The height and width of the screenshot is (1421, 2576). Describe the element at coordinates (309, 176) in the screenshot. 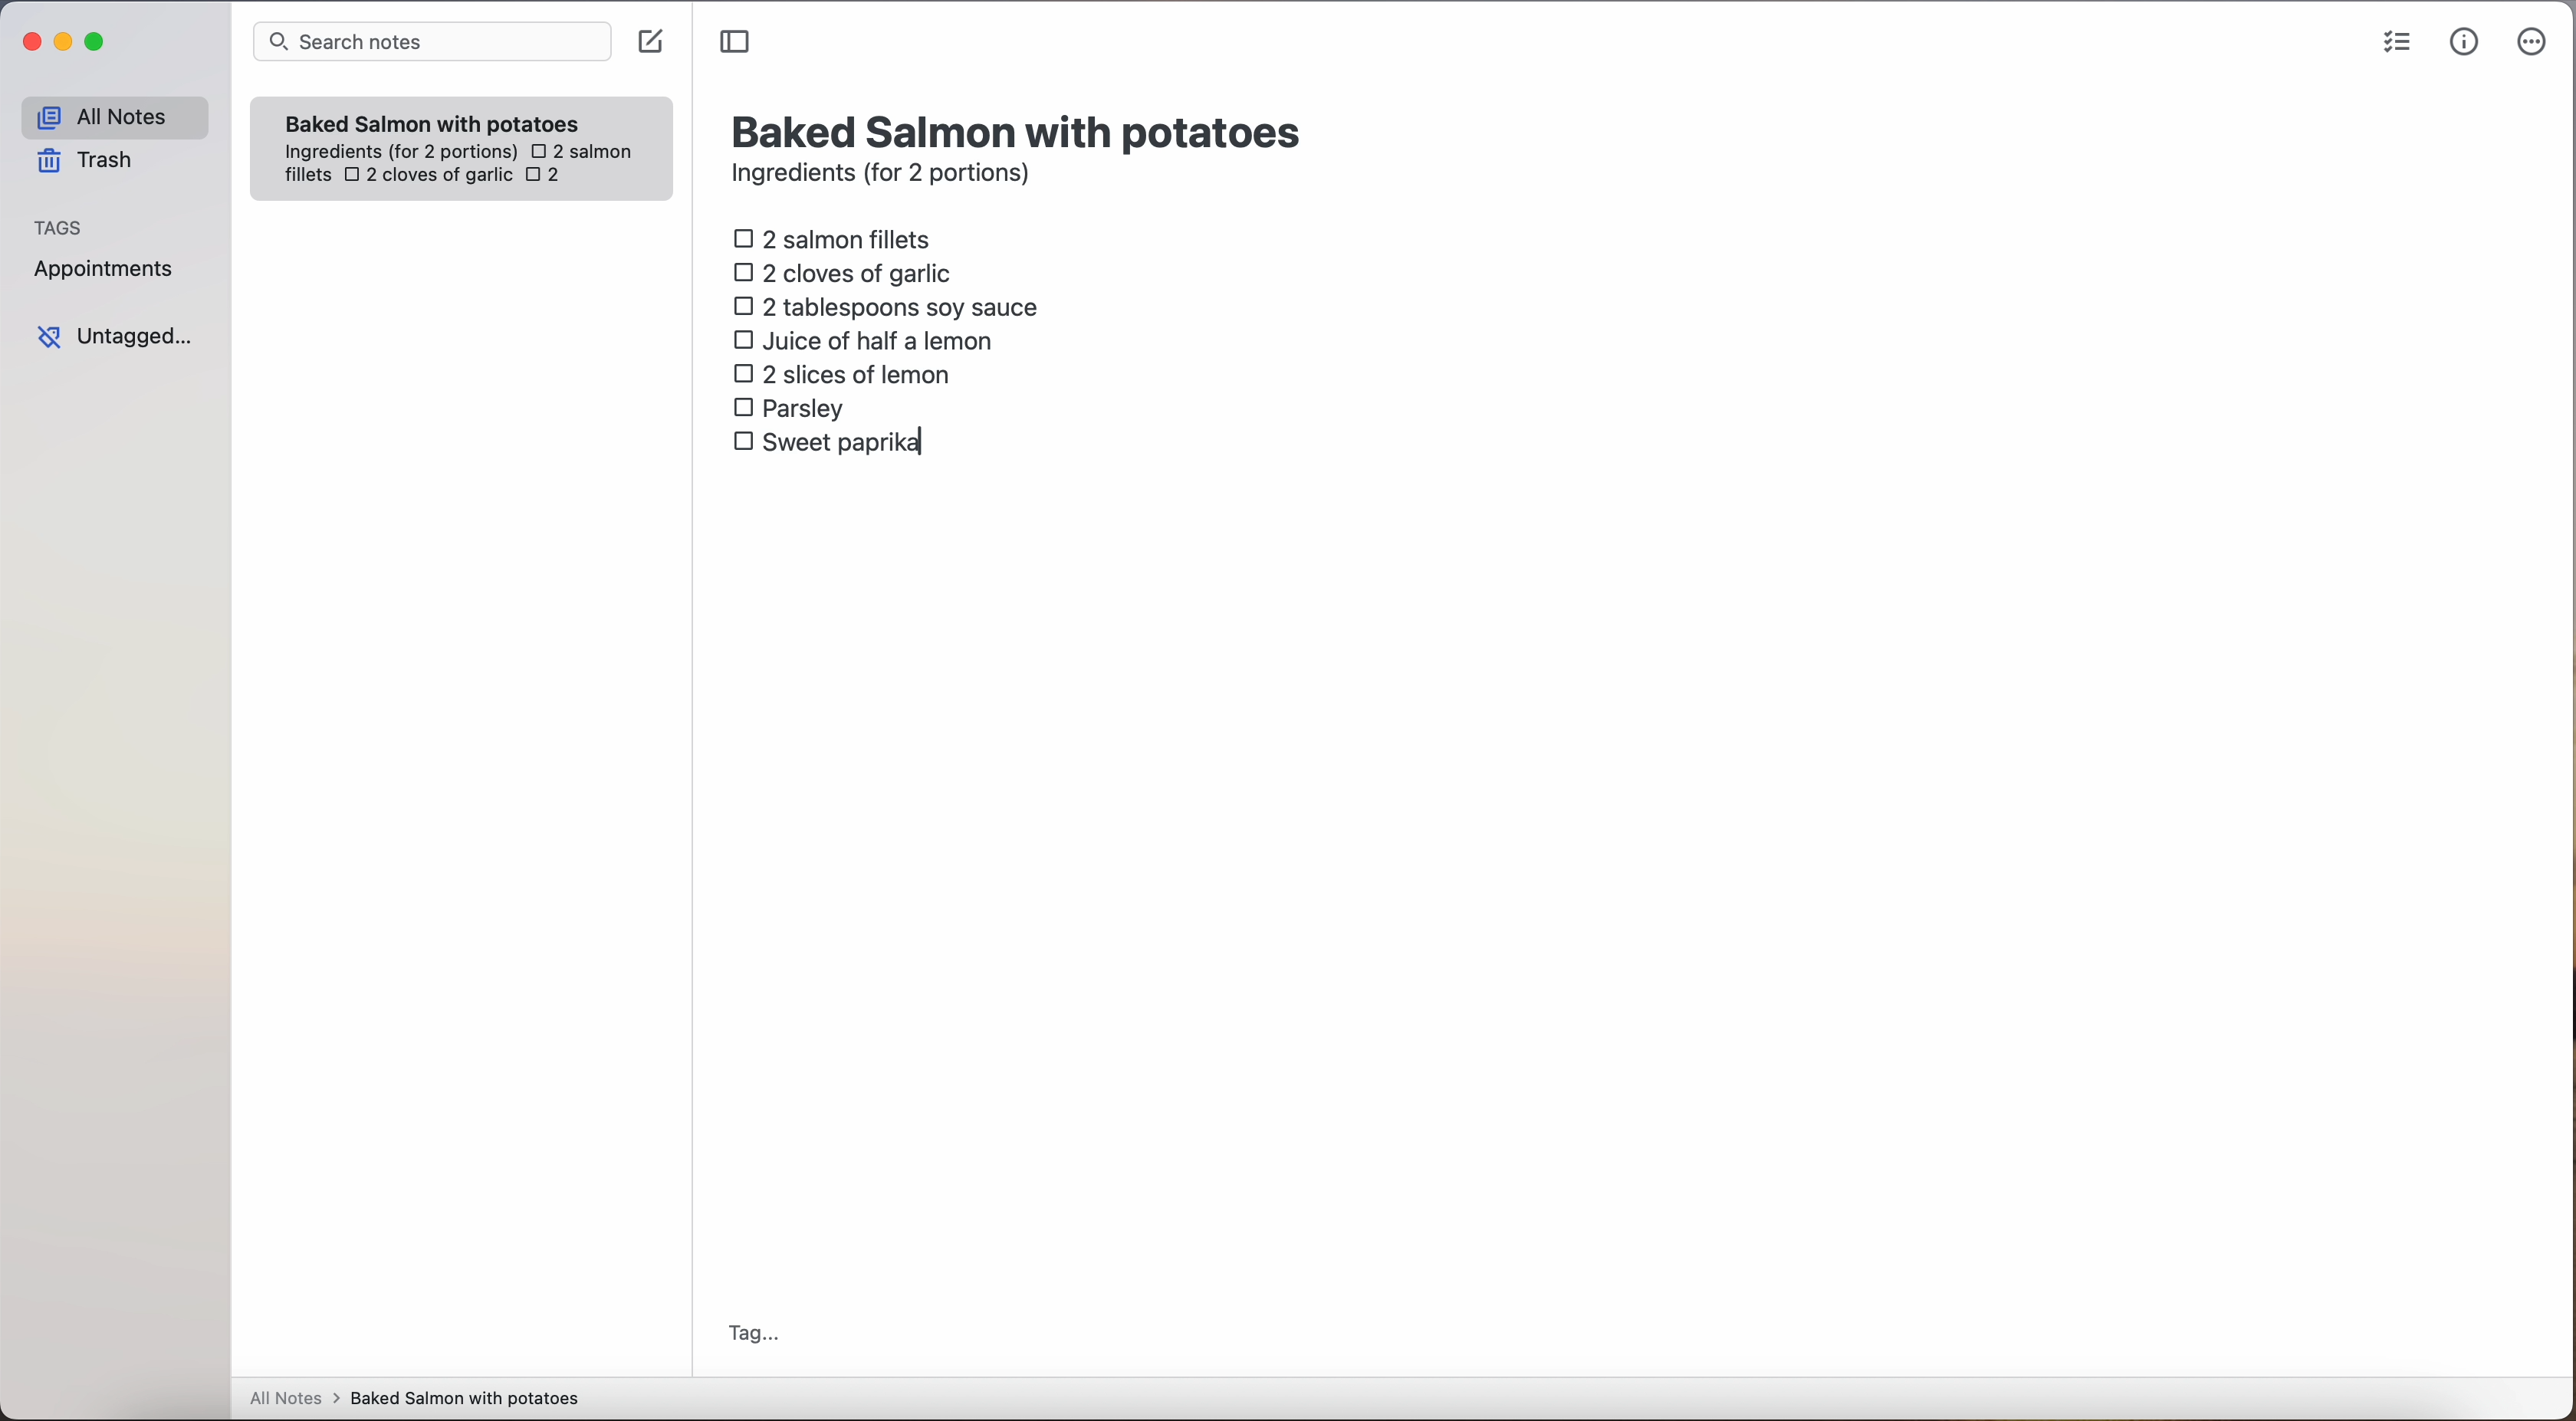

I see `fillets` at that location.